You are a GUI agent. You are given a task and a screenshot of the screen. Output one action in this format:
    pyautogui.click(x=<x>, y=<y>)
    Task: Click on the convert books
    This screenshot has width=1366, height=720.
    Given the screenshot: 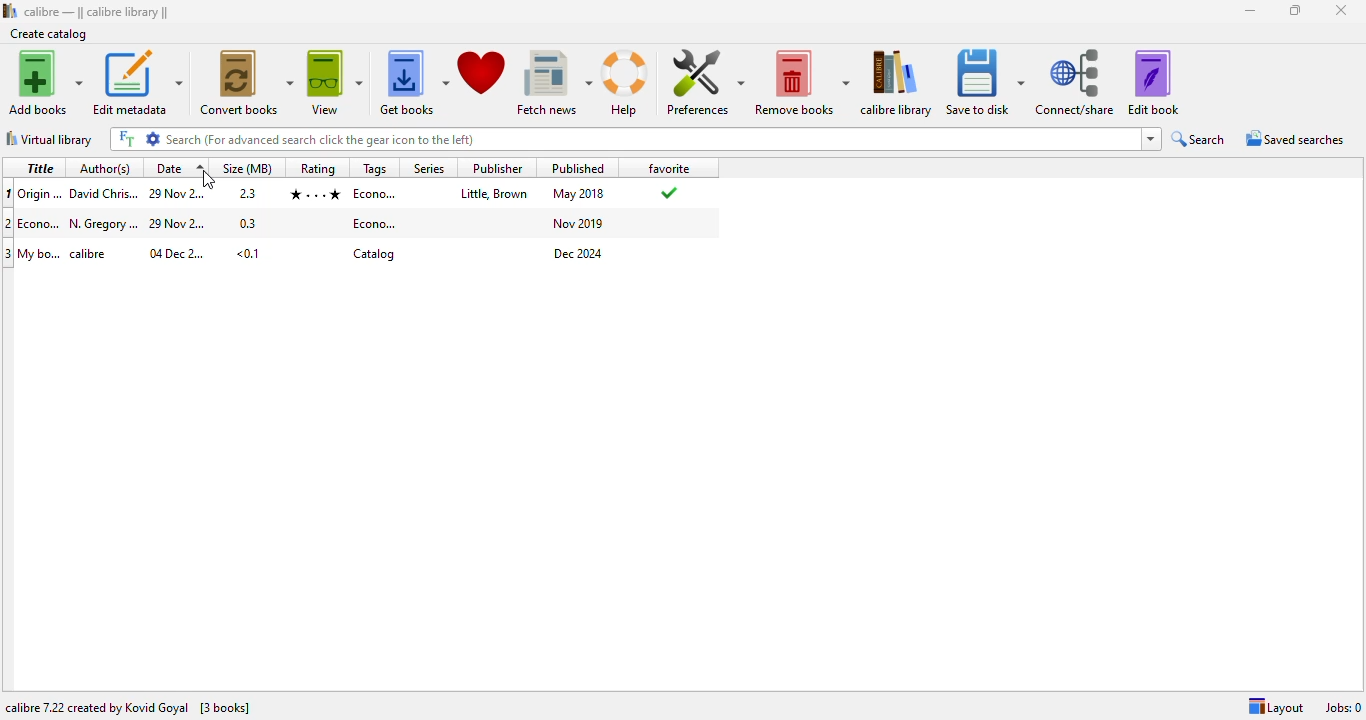 What is the action you would take?
    pyautogui.click(x=247, y=83)
    